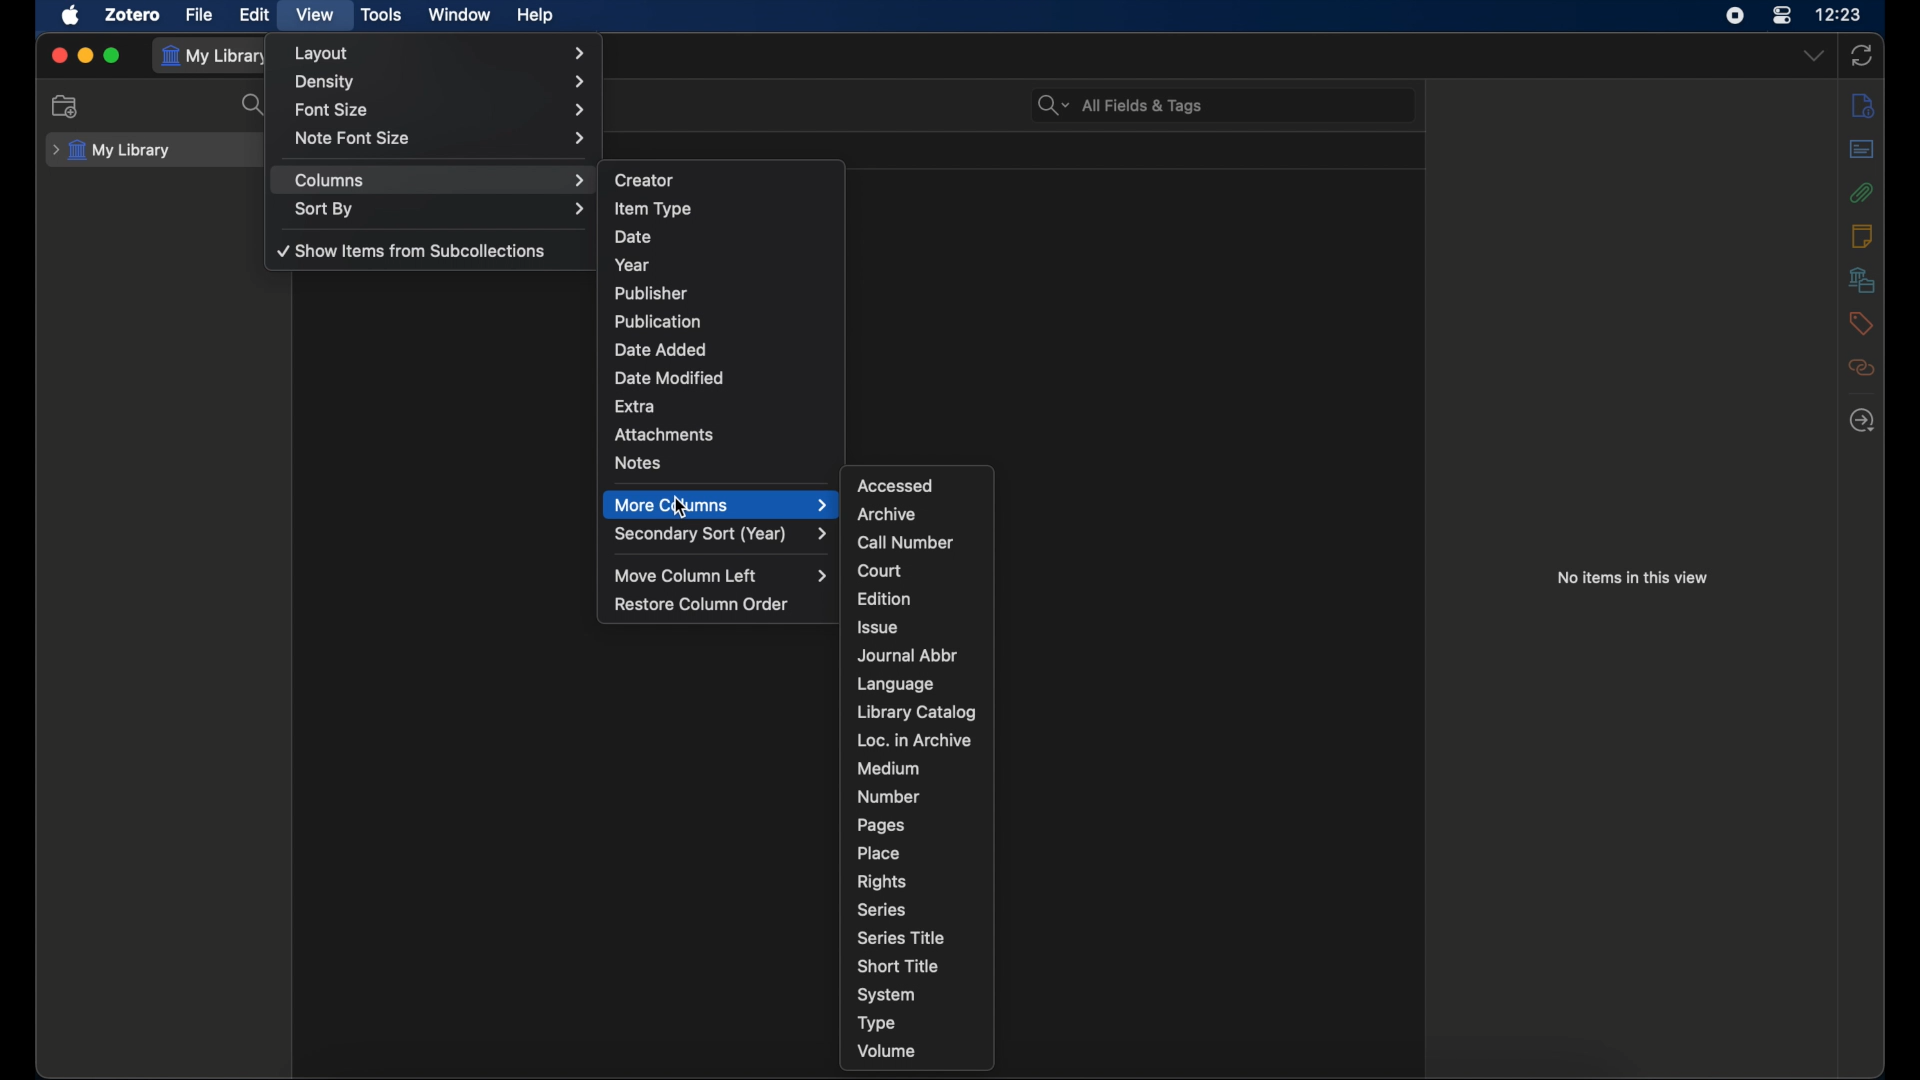 This screenshot has width=1920, height=1080. Describe the element at coordinates (254, 15) in the screenshot. I see `edit` at that location.